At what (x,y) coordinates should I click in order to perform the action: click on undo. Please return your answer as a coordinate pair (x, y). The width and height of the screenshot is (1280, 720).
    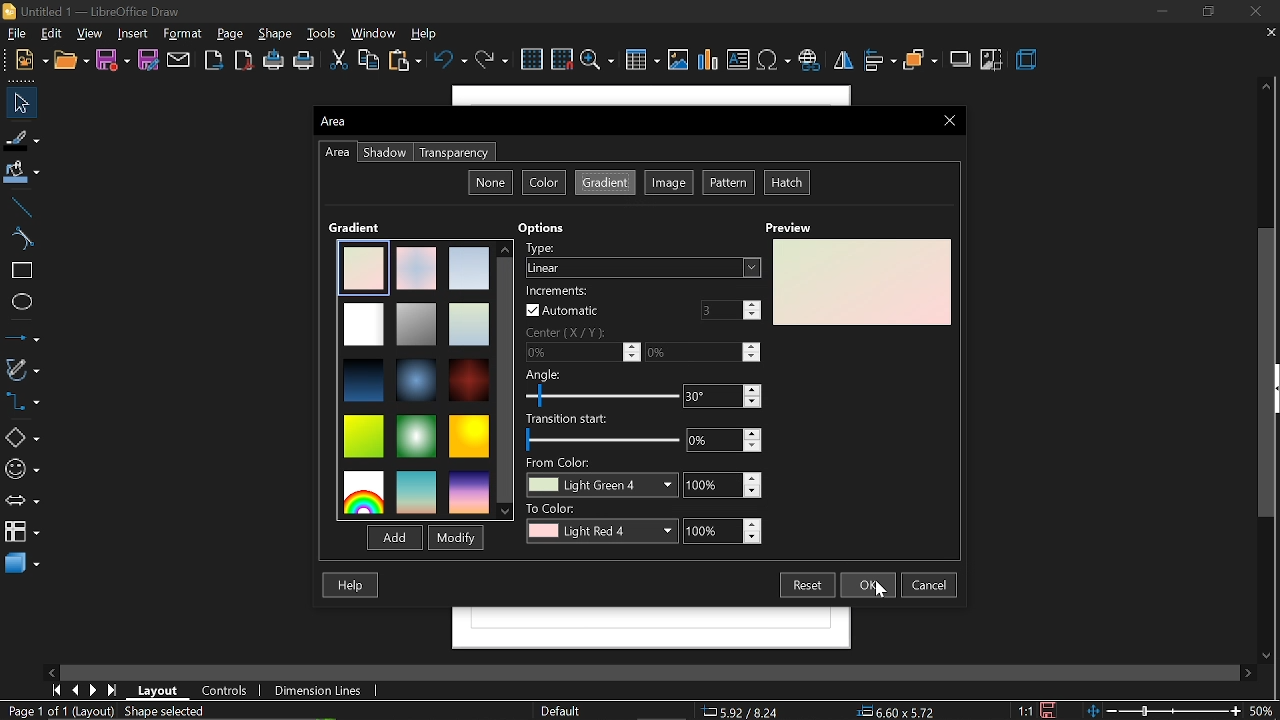
    Looking at the image, I should click on (450, 62).